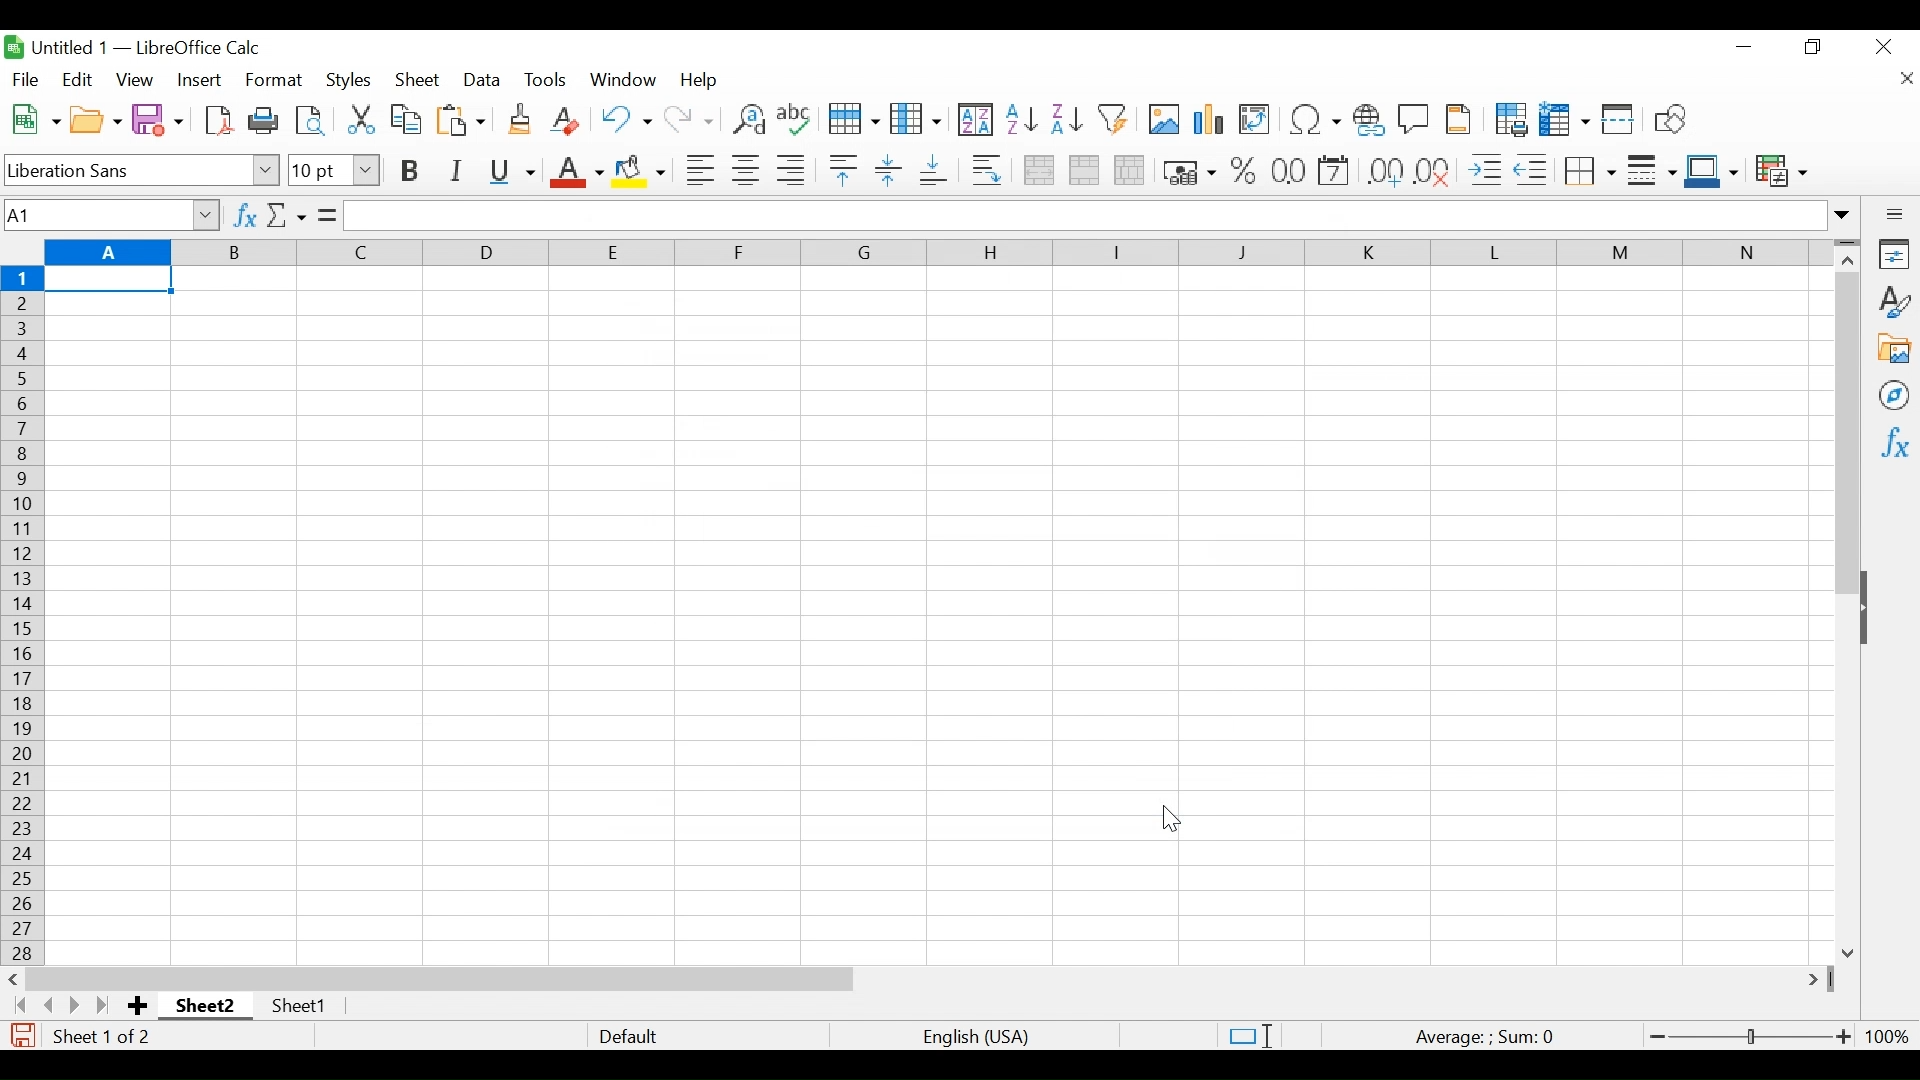 This screenshot has width=1920, height=1080. Describe the element at coordinates (851, 120) in the screenshot. I see `Row` at that location.